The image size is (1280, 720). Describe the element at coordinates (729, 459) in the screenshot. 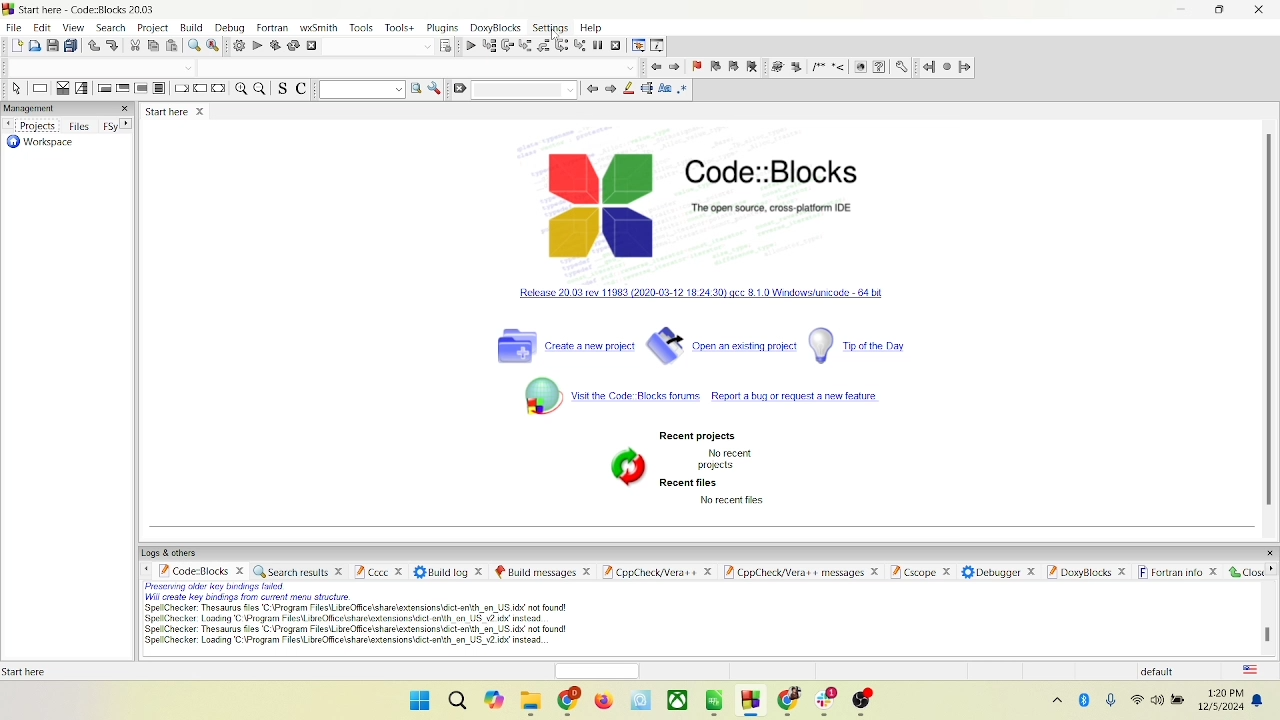

I see `text` at that location.